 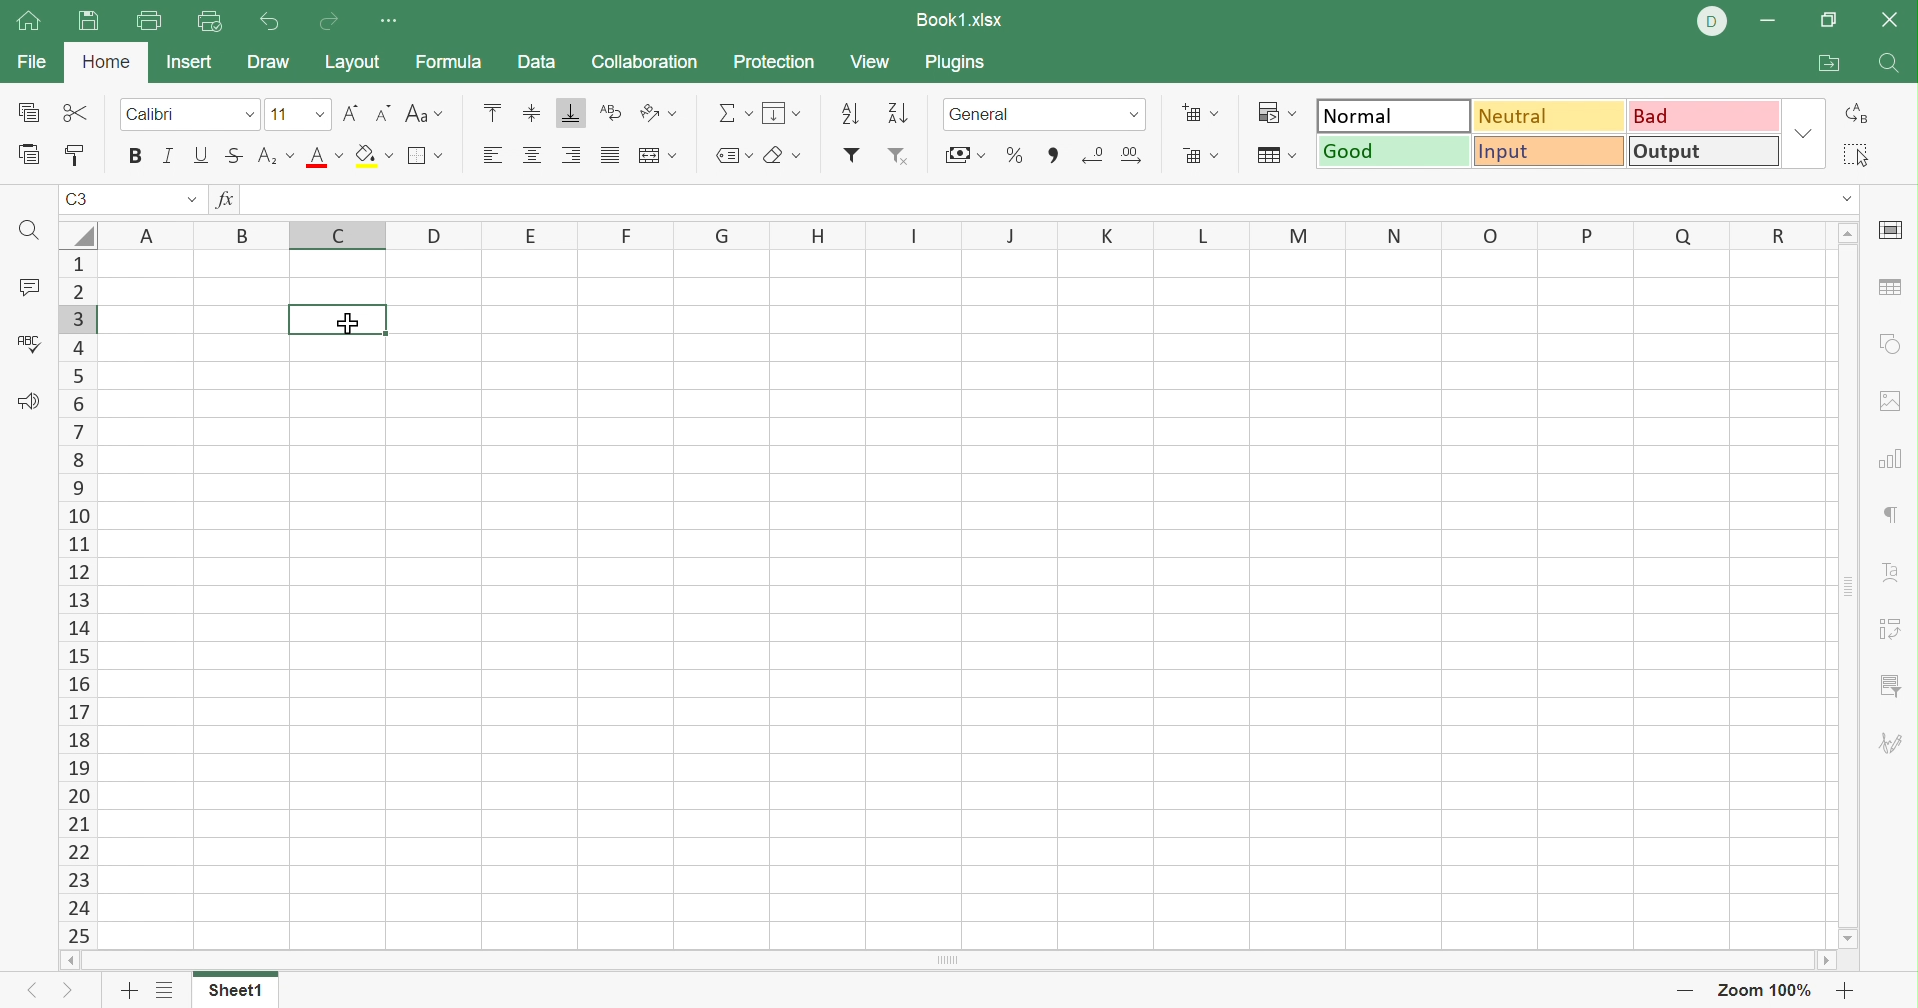 What do you see at coordinates (539, 61) in the screenshot?
I see `Data` at bounding box center [539, 61].